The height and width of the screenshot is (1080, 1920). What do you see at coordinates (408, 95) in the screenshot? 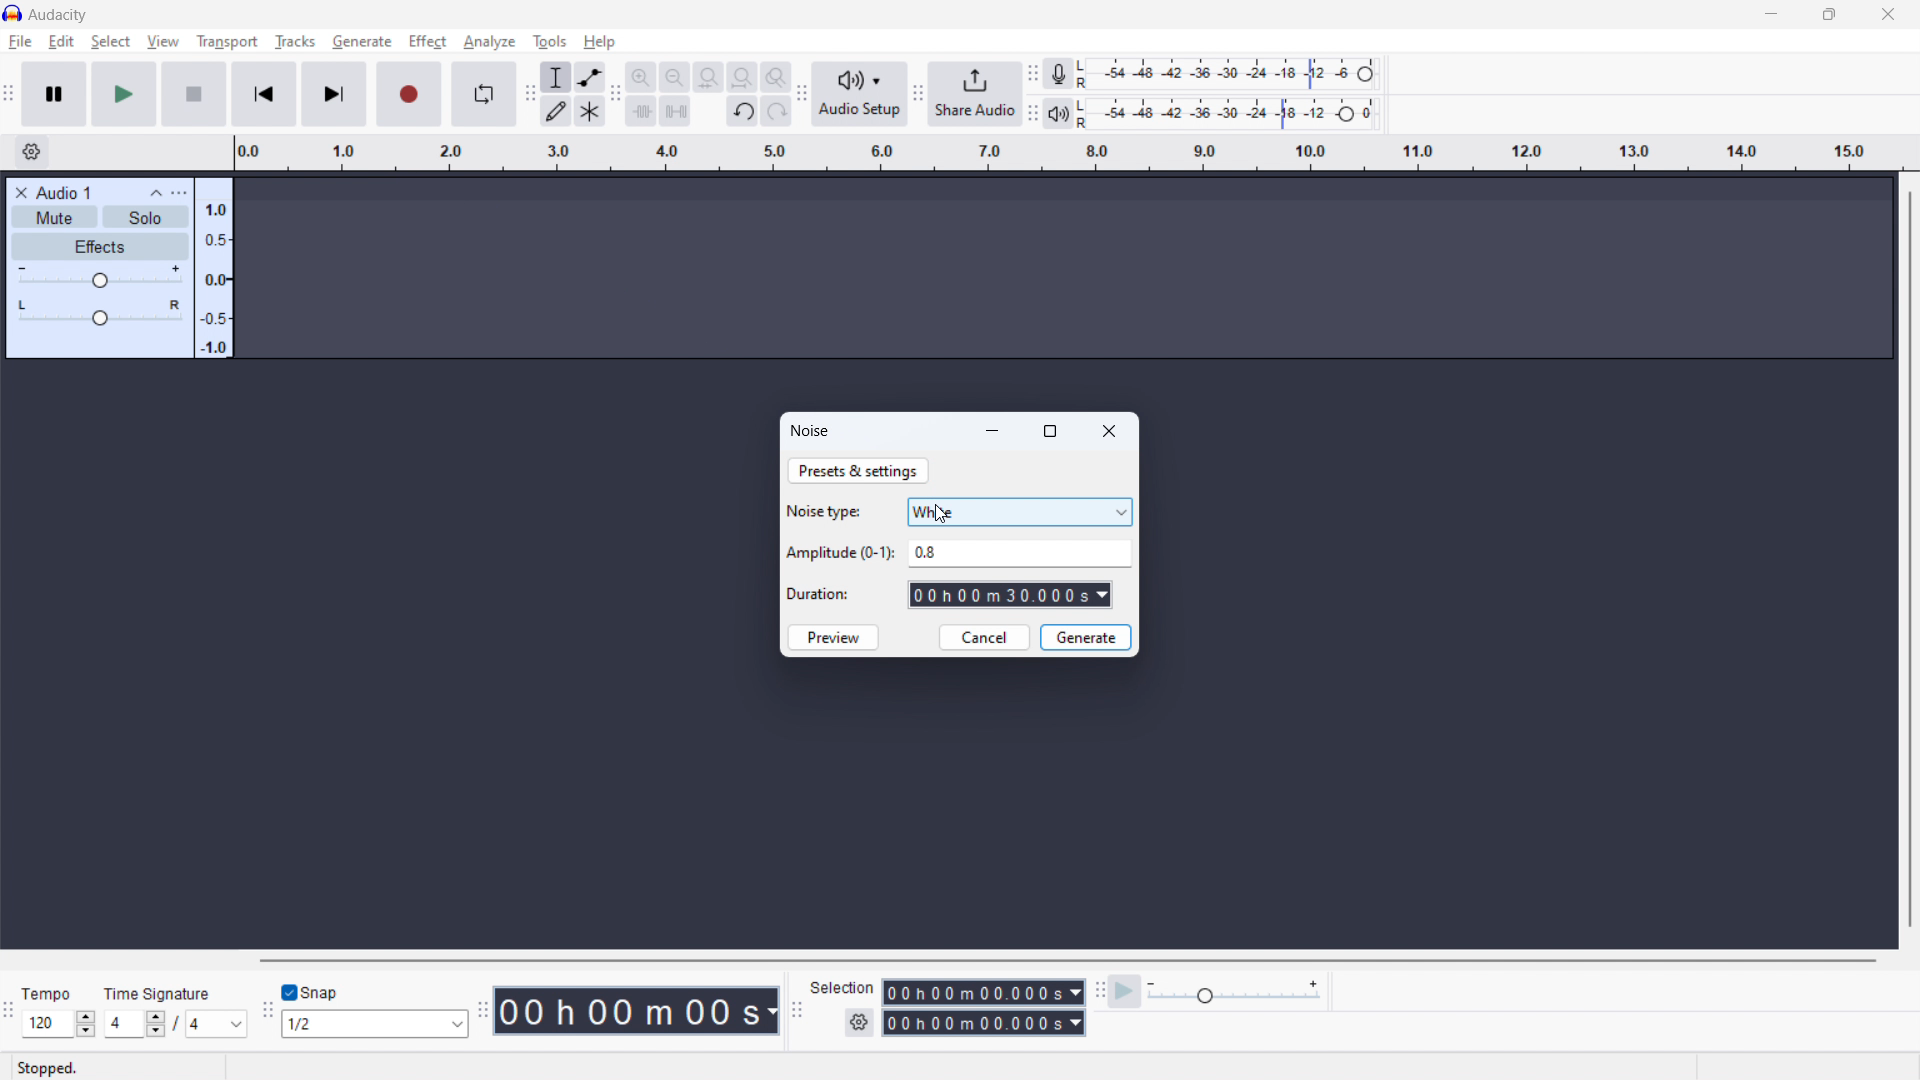
I see `record` at bounding box center [408, 95].